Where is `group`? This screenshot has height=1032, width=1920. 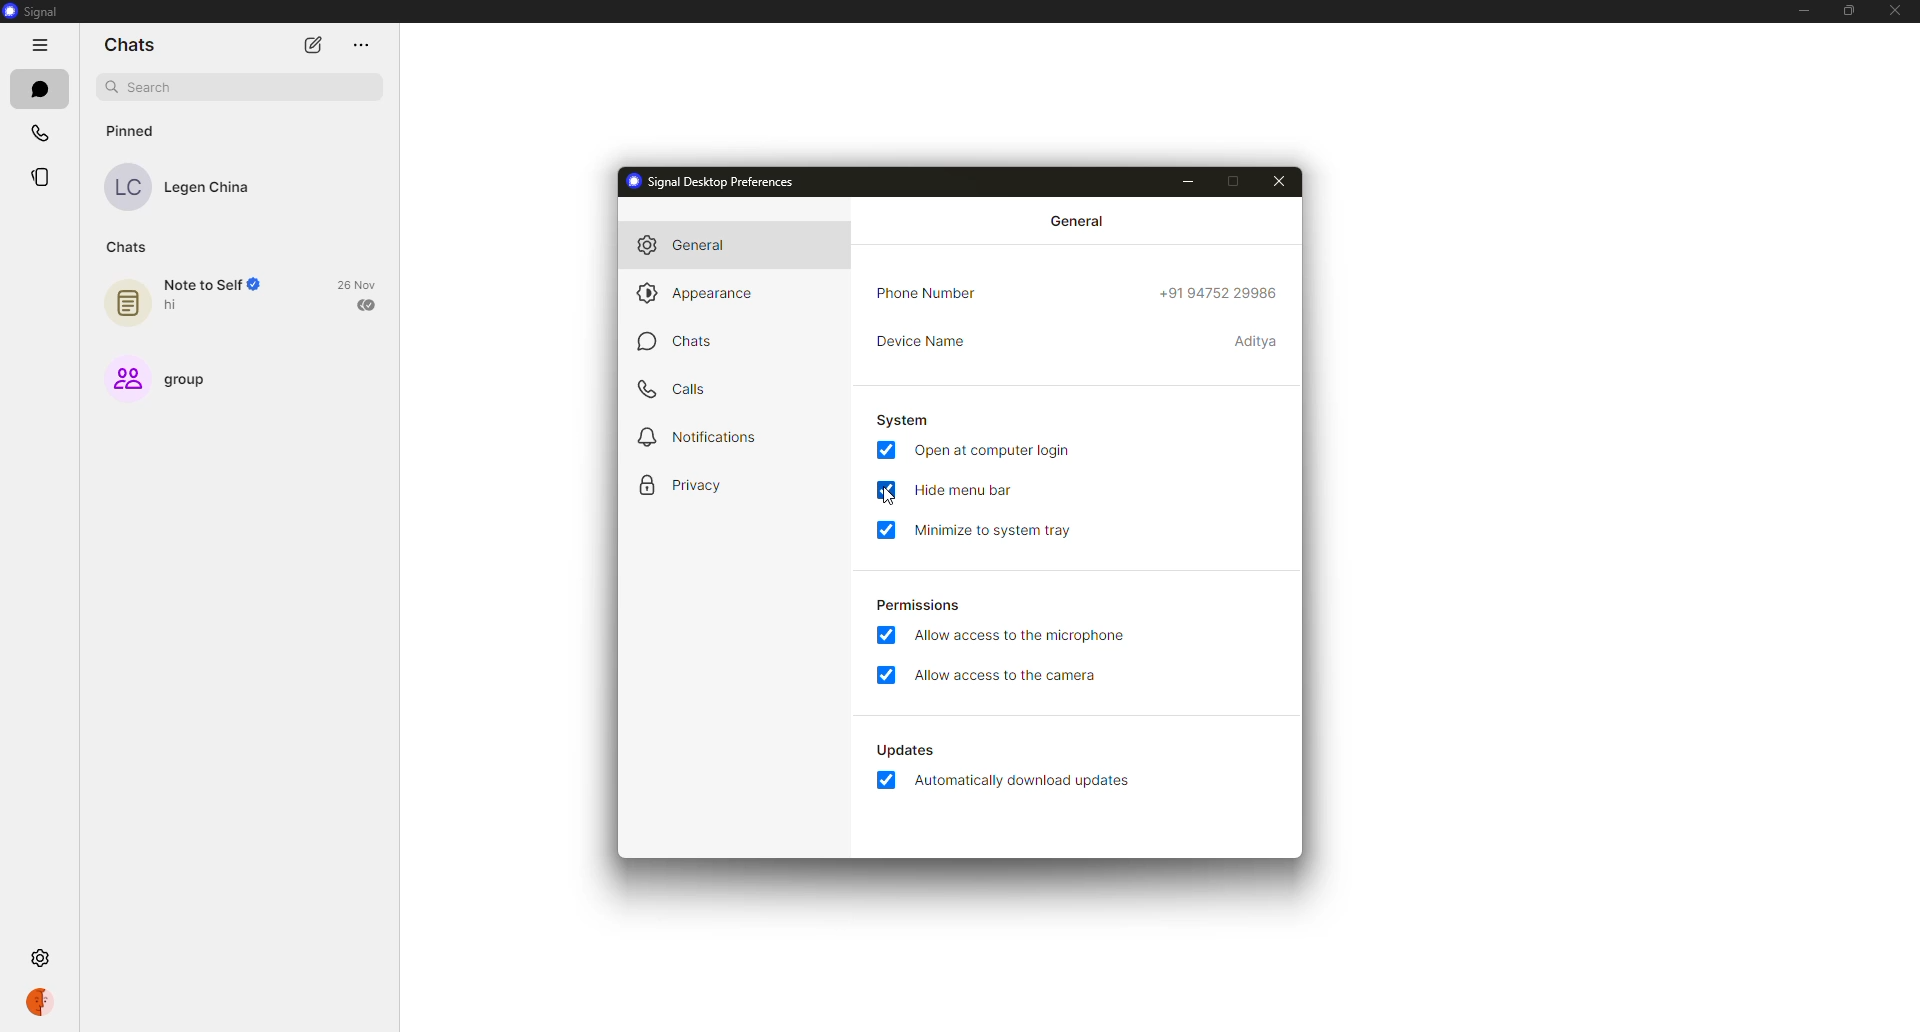 group is located at coordinates (163, 377).